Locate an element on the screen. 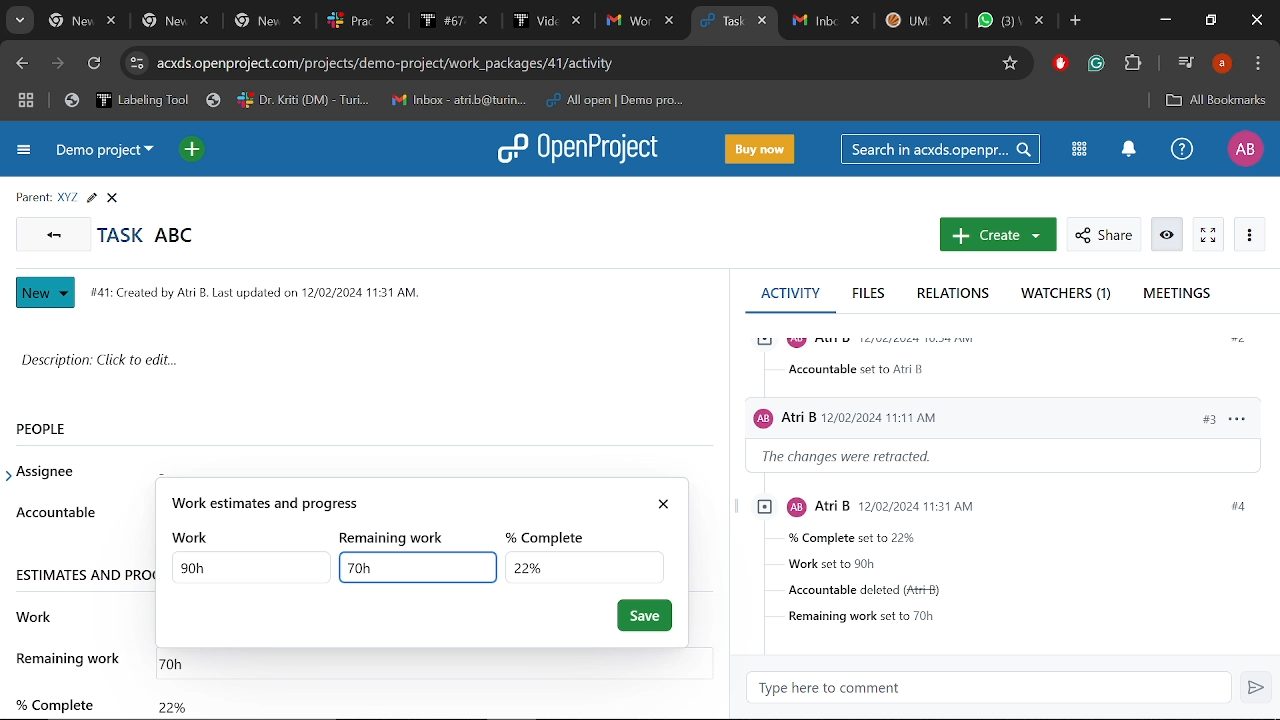 This screenshot has width=1280, height=720. Space for writting description is located at coordinates (366, 364).